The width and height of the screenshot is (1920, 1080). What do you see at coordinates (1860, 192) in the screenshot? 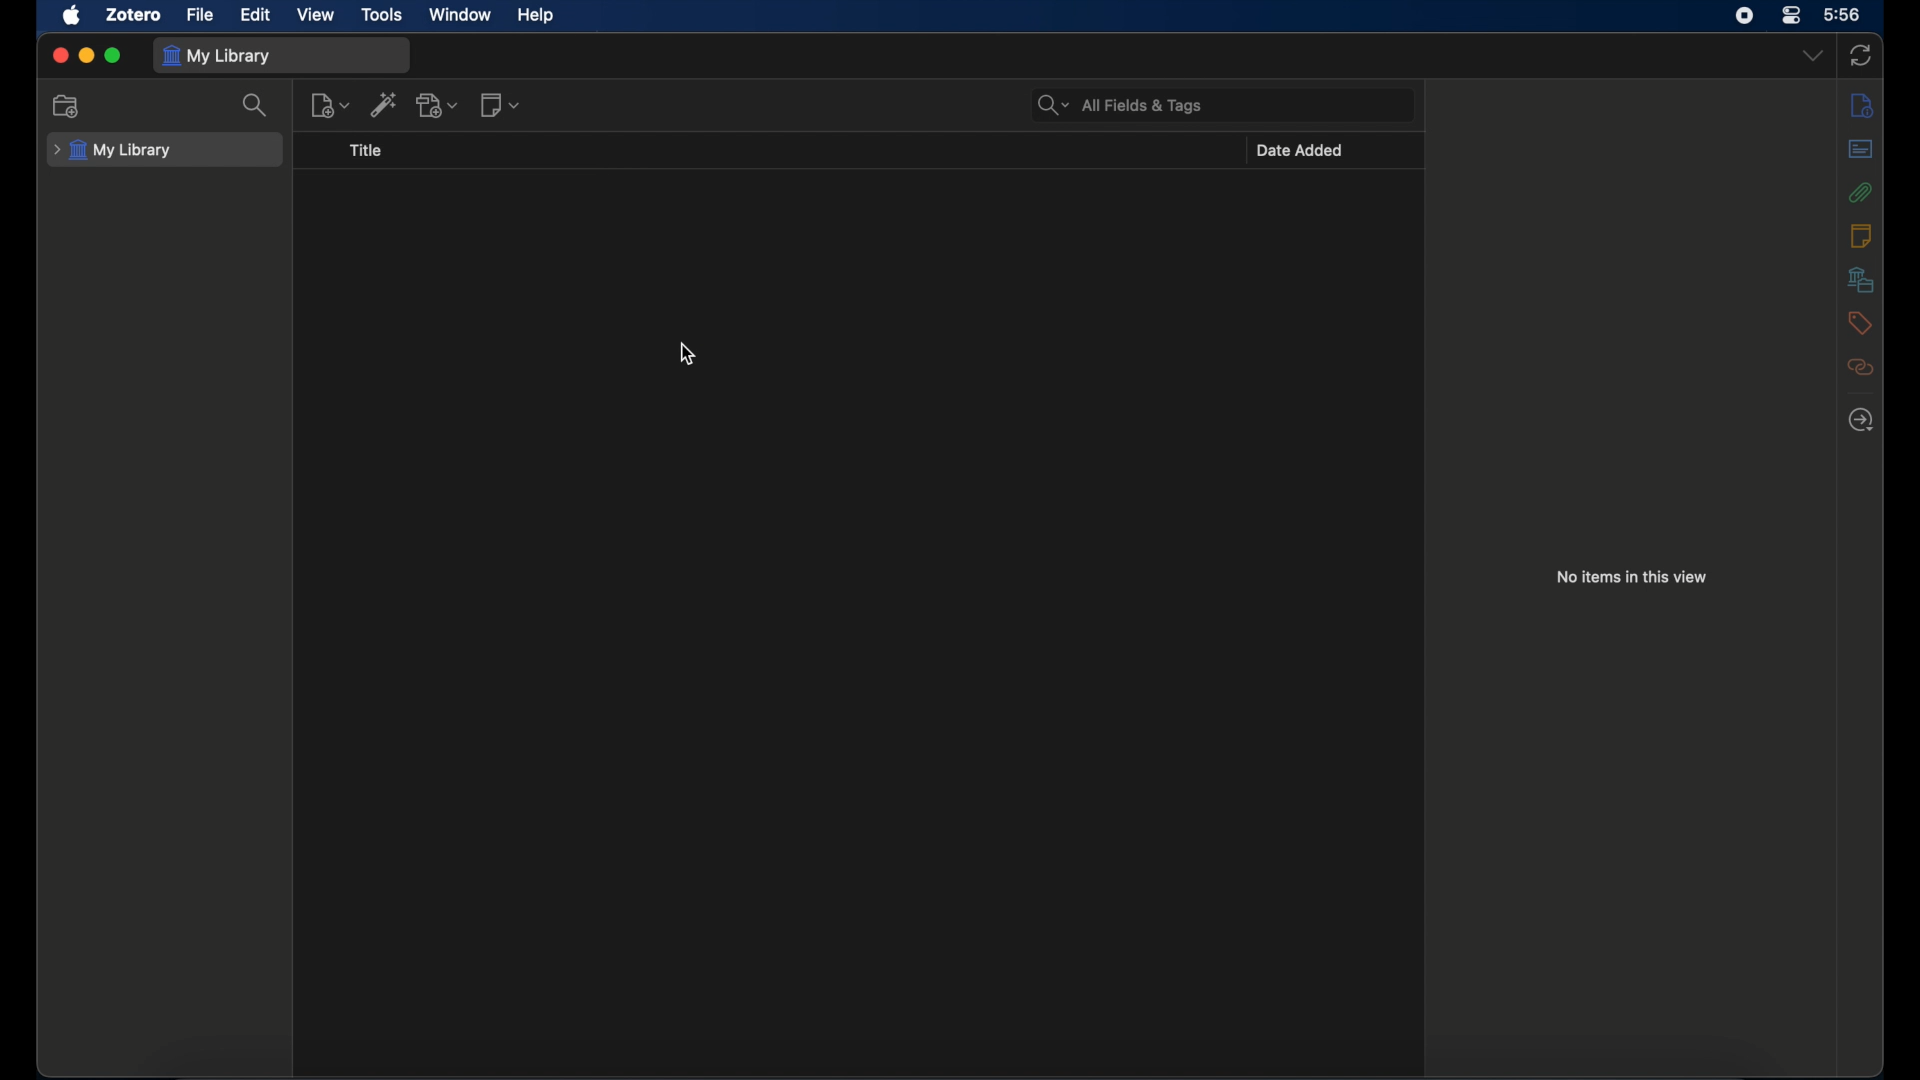
I see `attachments` at bounding box center [1860, 192].